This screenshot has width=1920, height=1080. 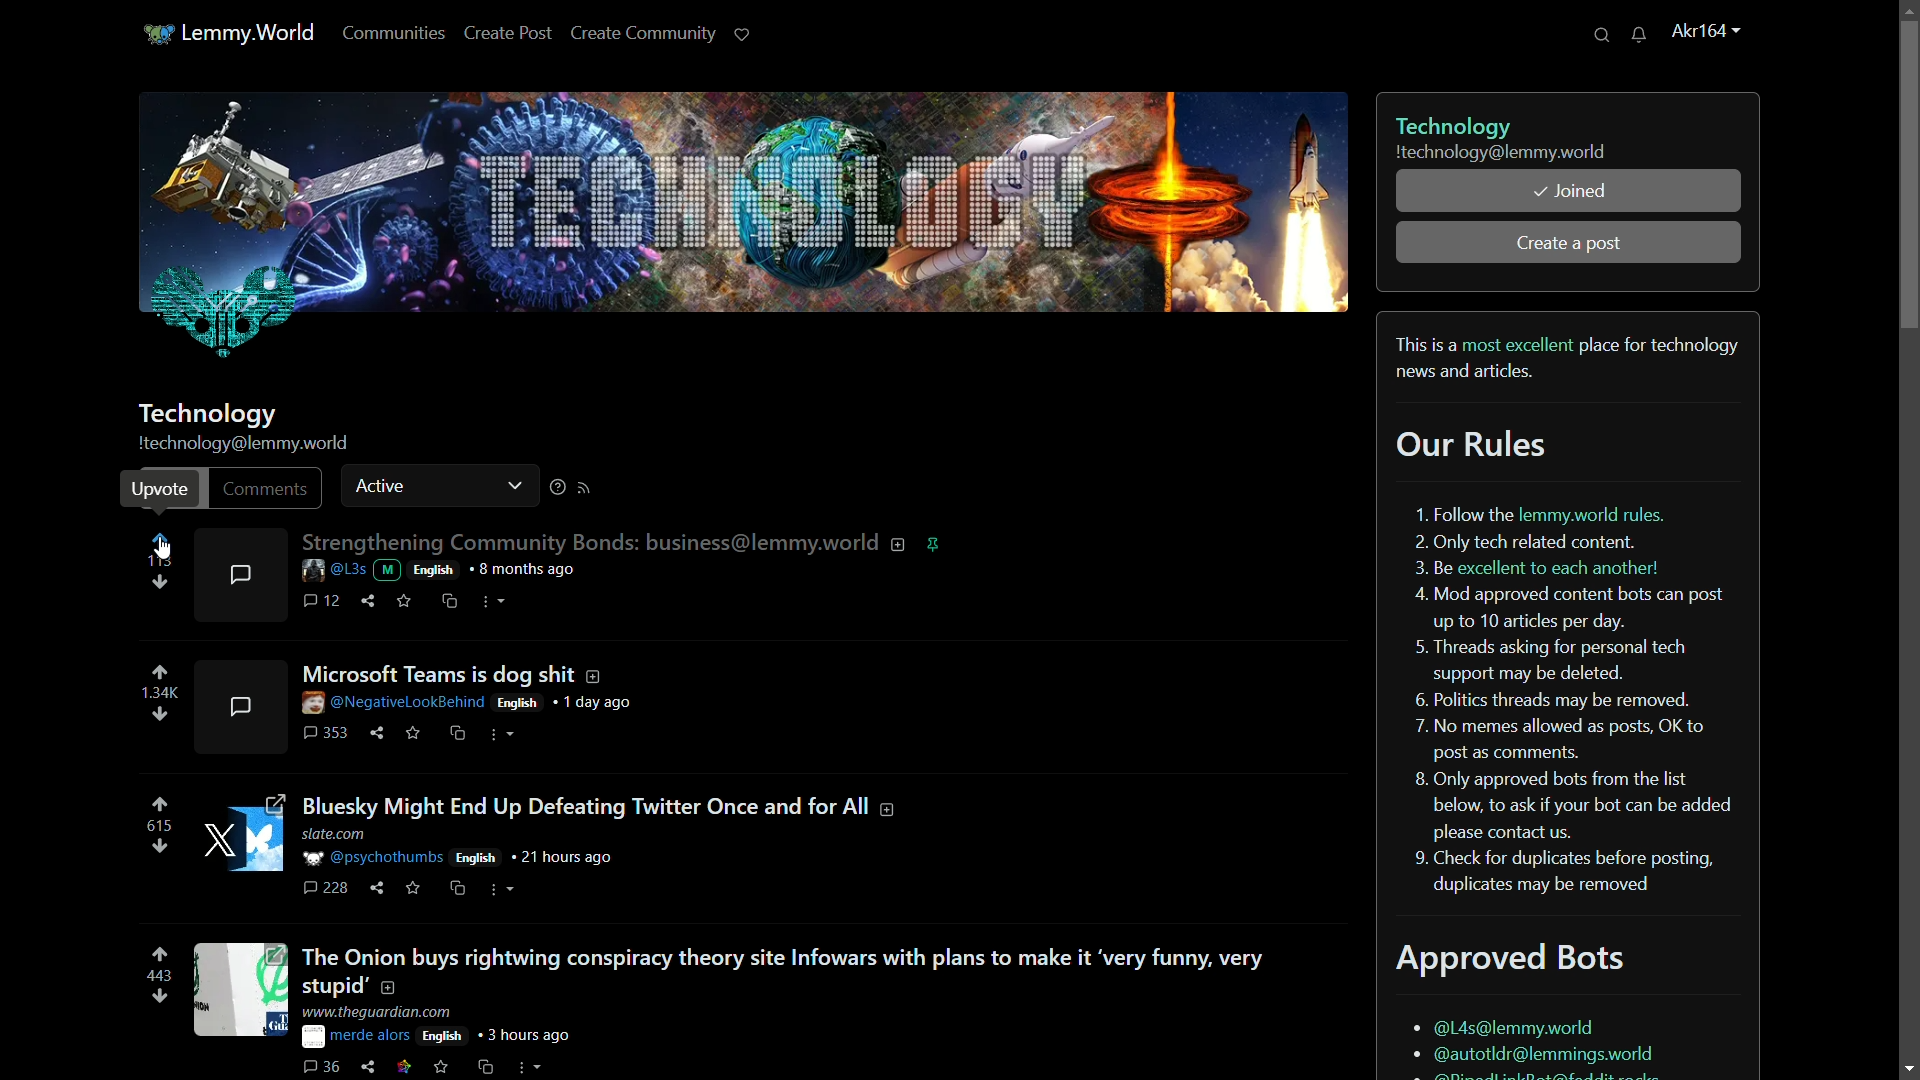 I want to click on comments, so click(x=326, y=731).